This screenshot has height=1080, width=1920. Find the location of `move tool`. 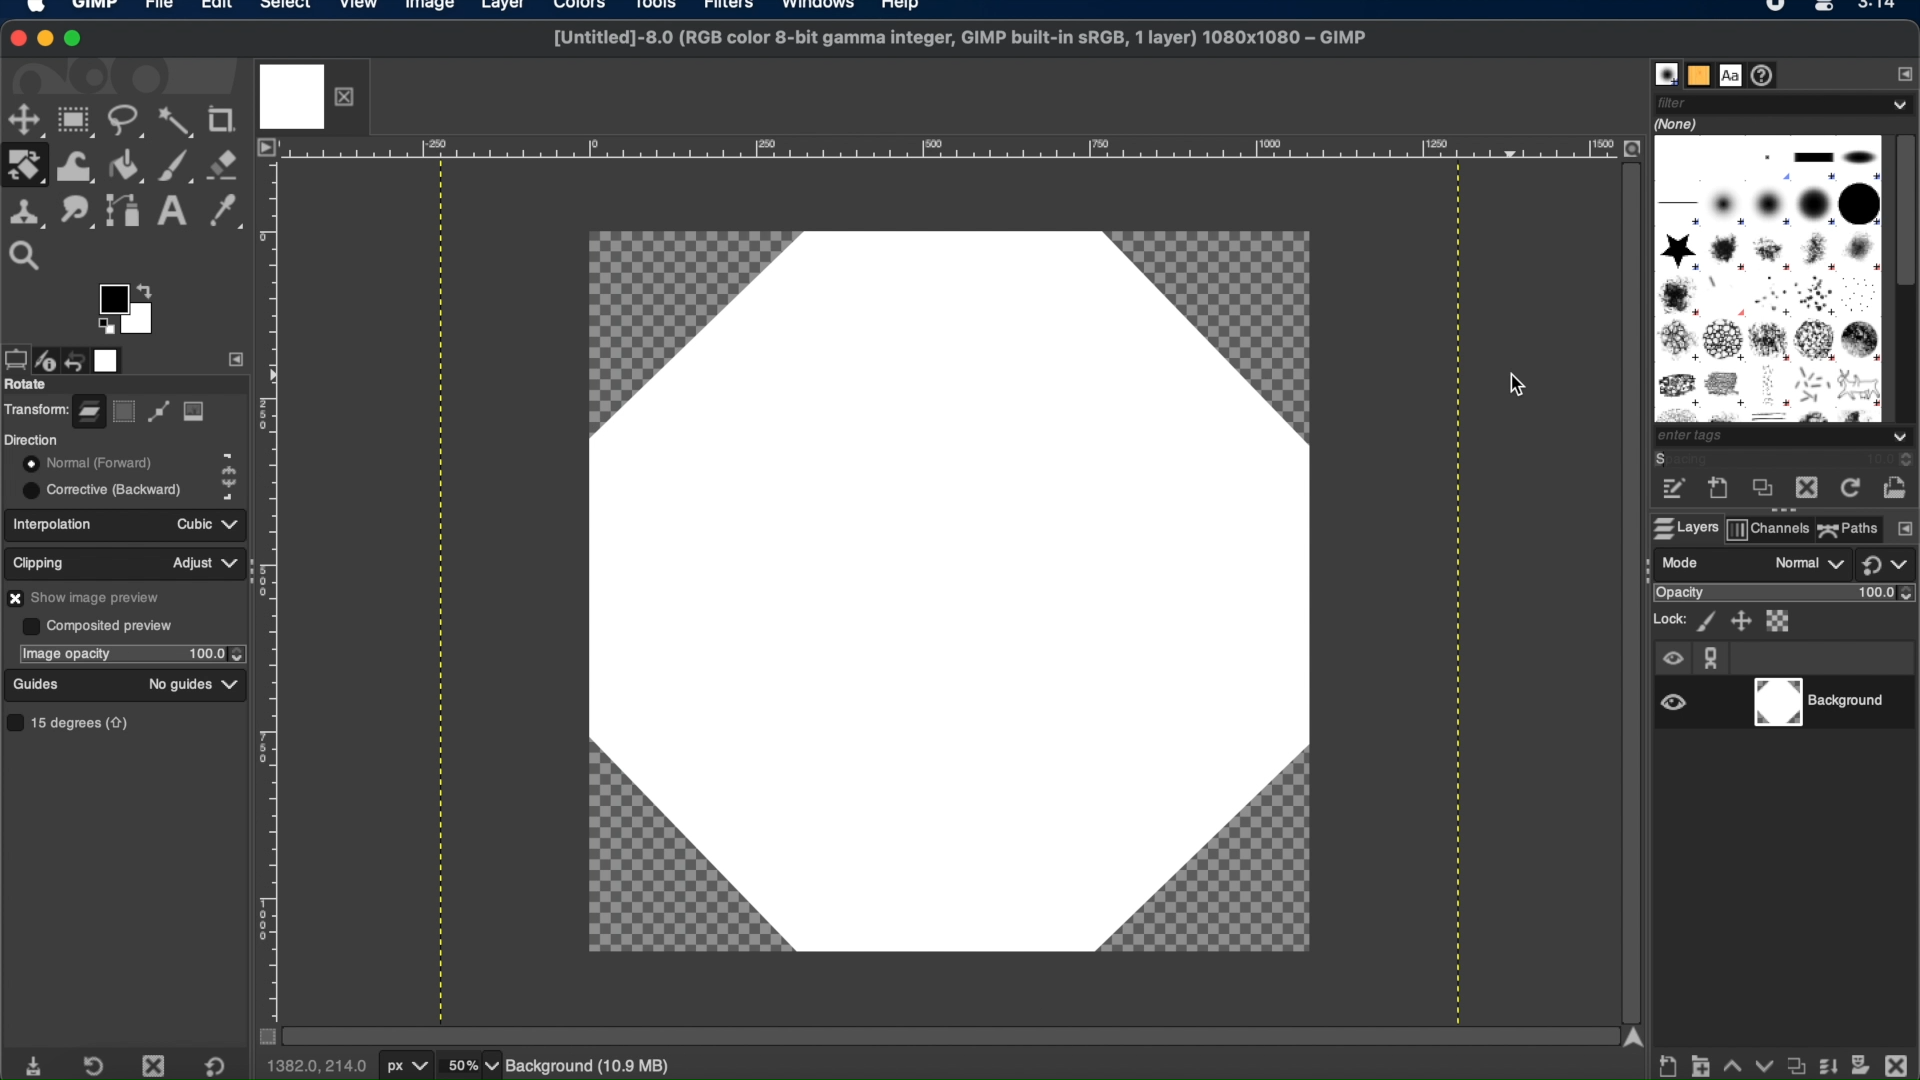

move tool is located at coordinates (25, 120).